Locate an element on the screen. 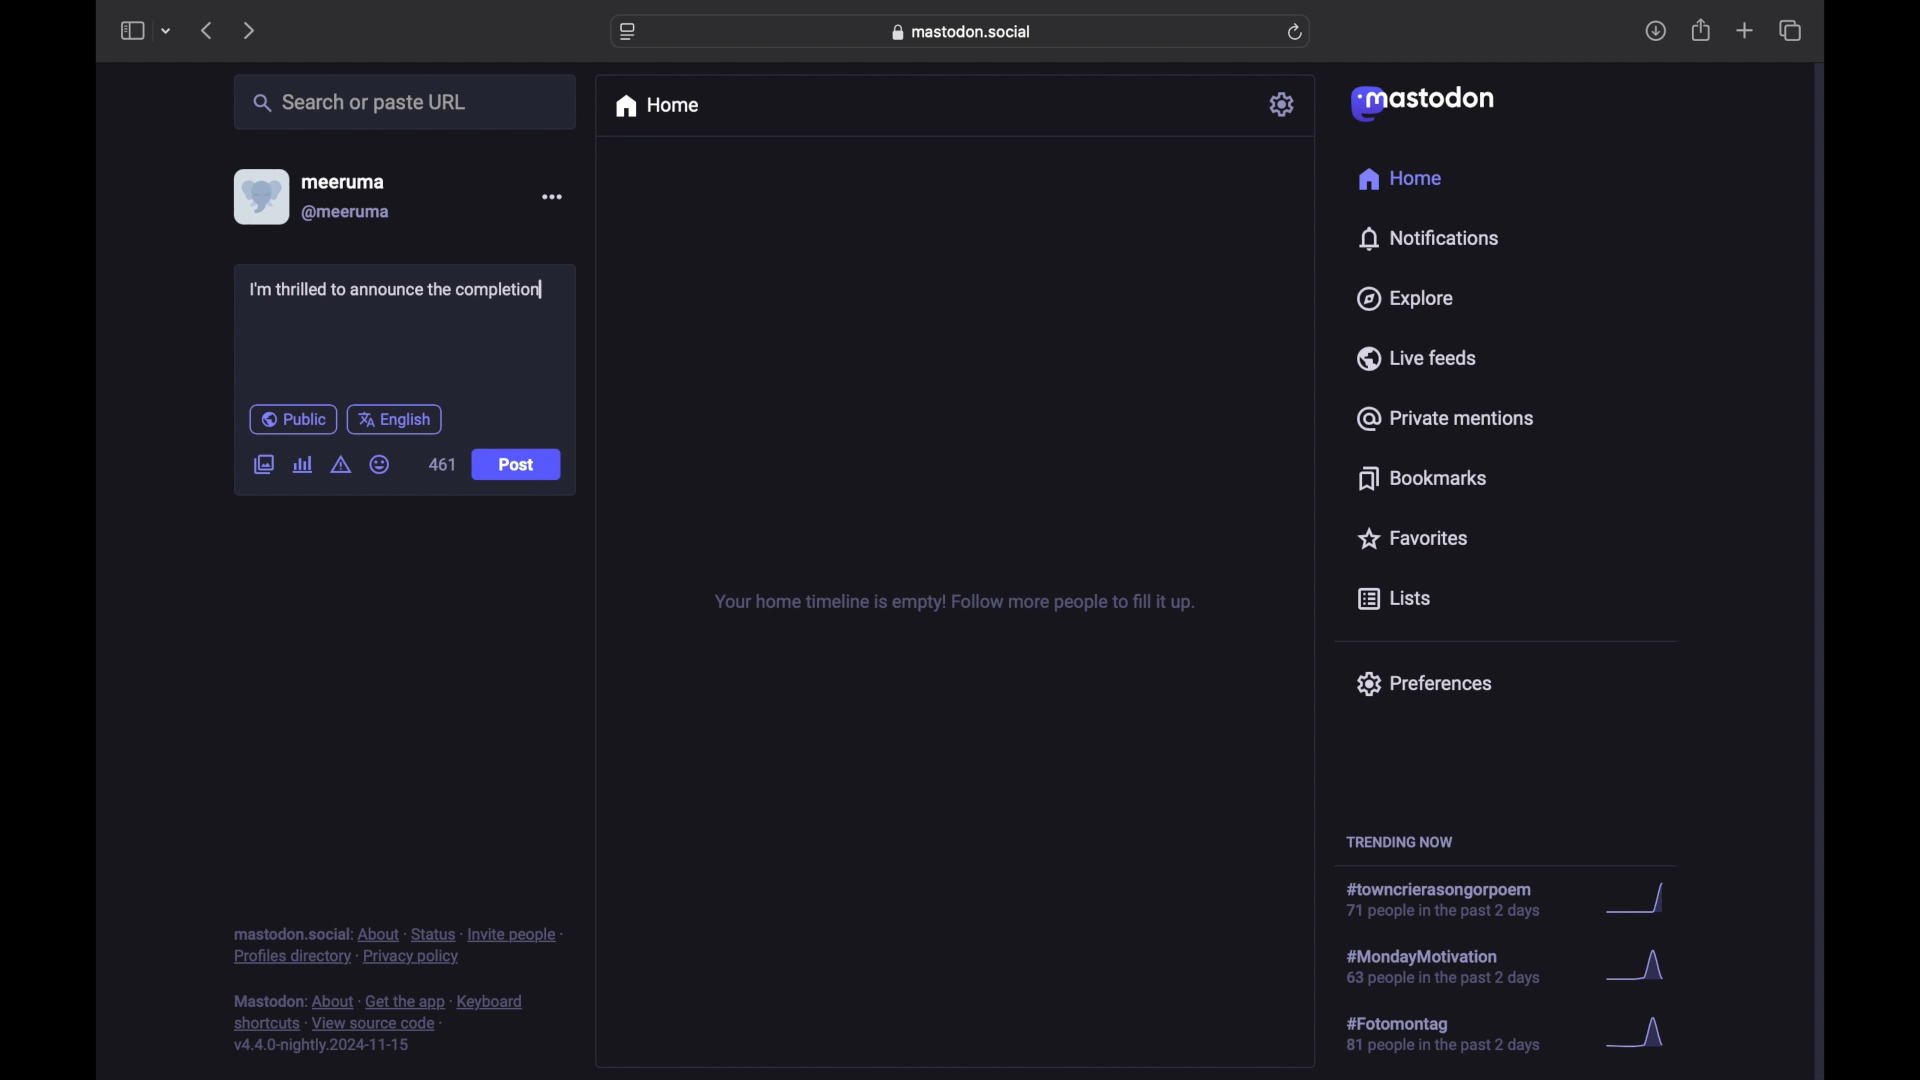 This screenshot has height=1080, width=1920. trending now is located at coordinates (1399, 842).